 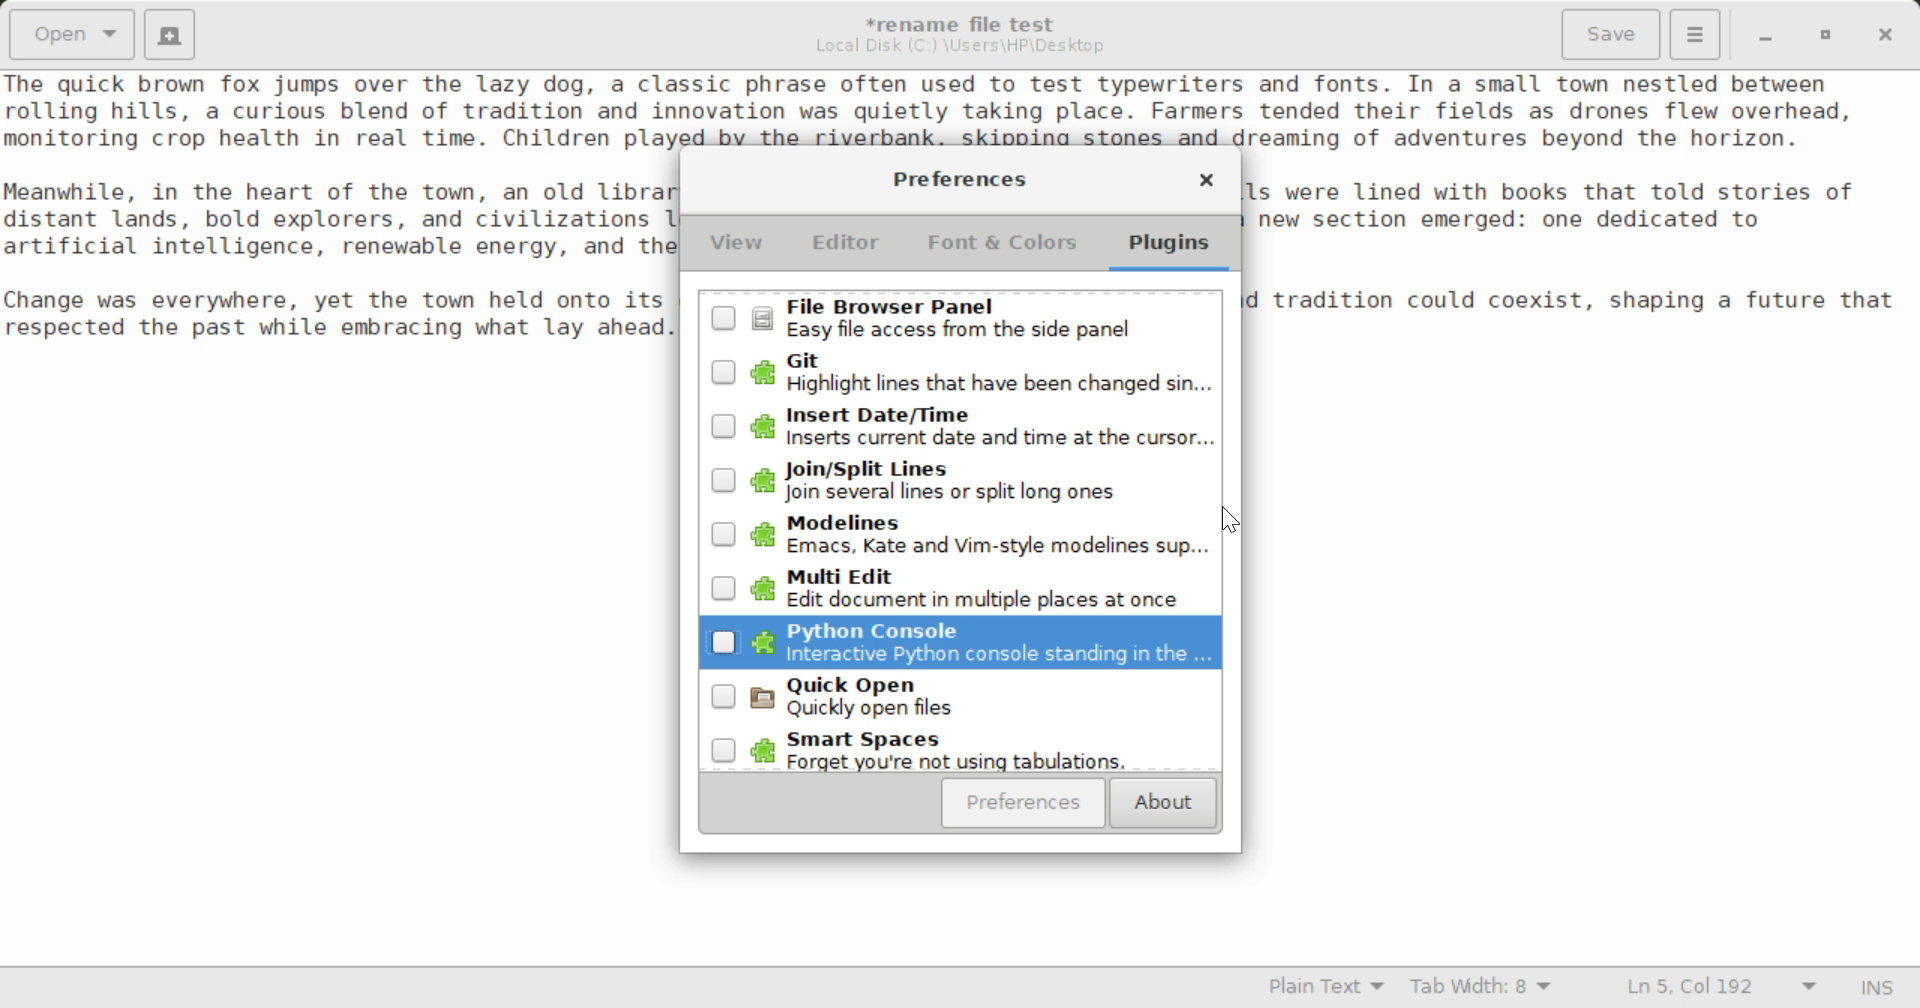 I want to click on Open Document, so click(x=72, y=32).